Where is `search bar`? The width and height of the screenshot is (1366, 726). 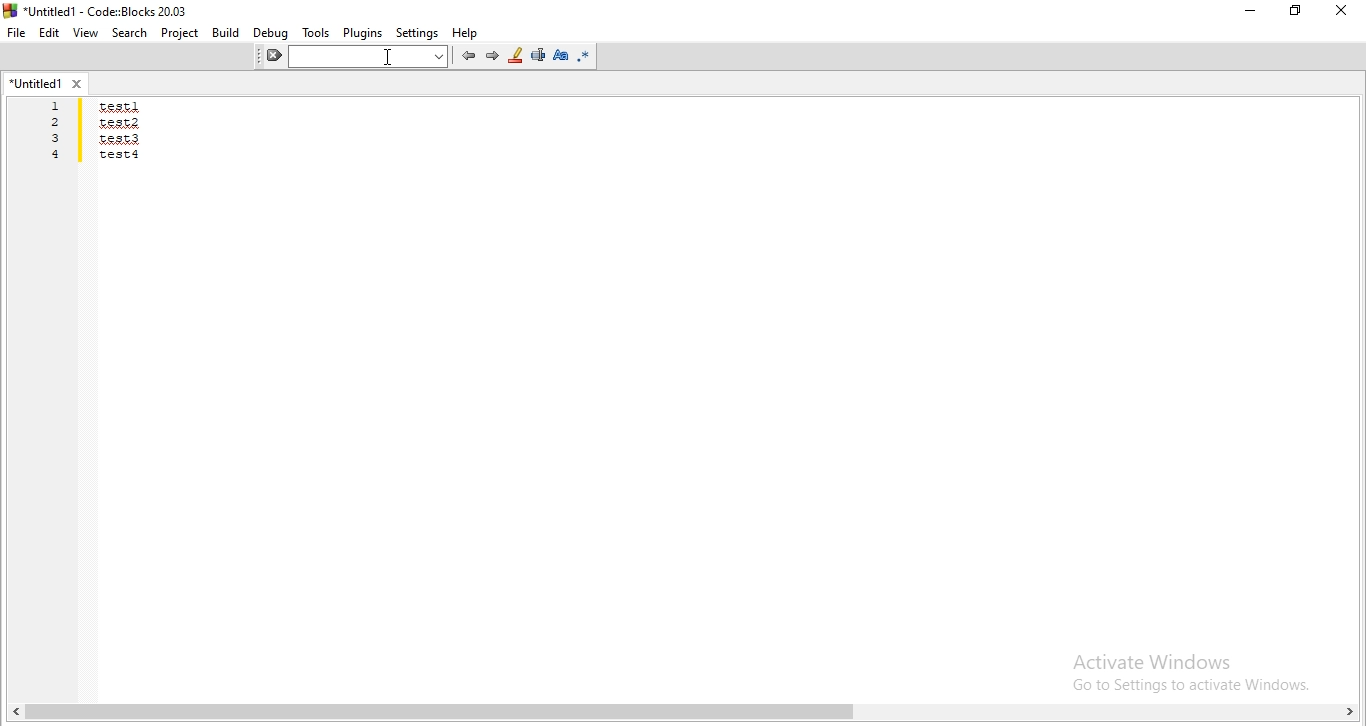
search bar is located at coordinates (374, 57).